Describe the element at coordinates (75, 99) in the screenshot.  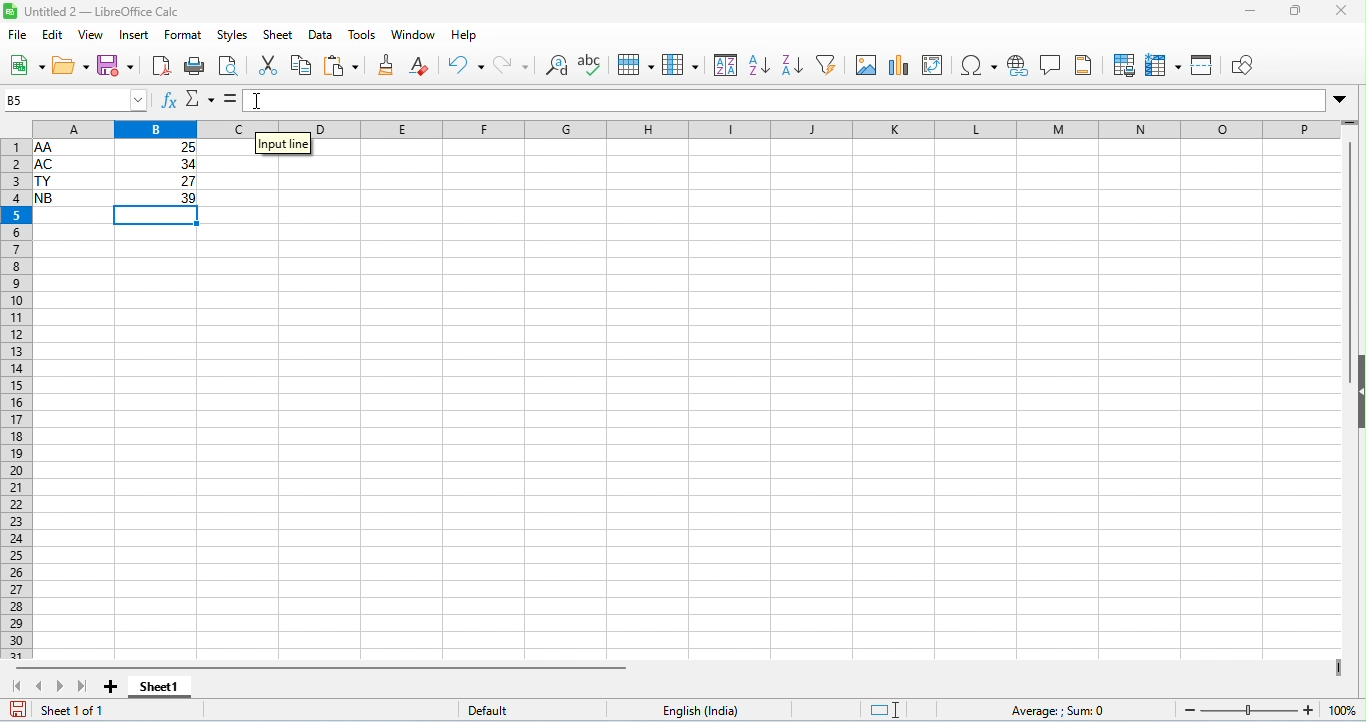
I see `selected cell number` at that location.